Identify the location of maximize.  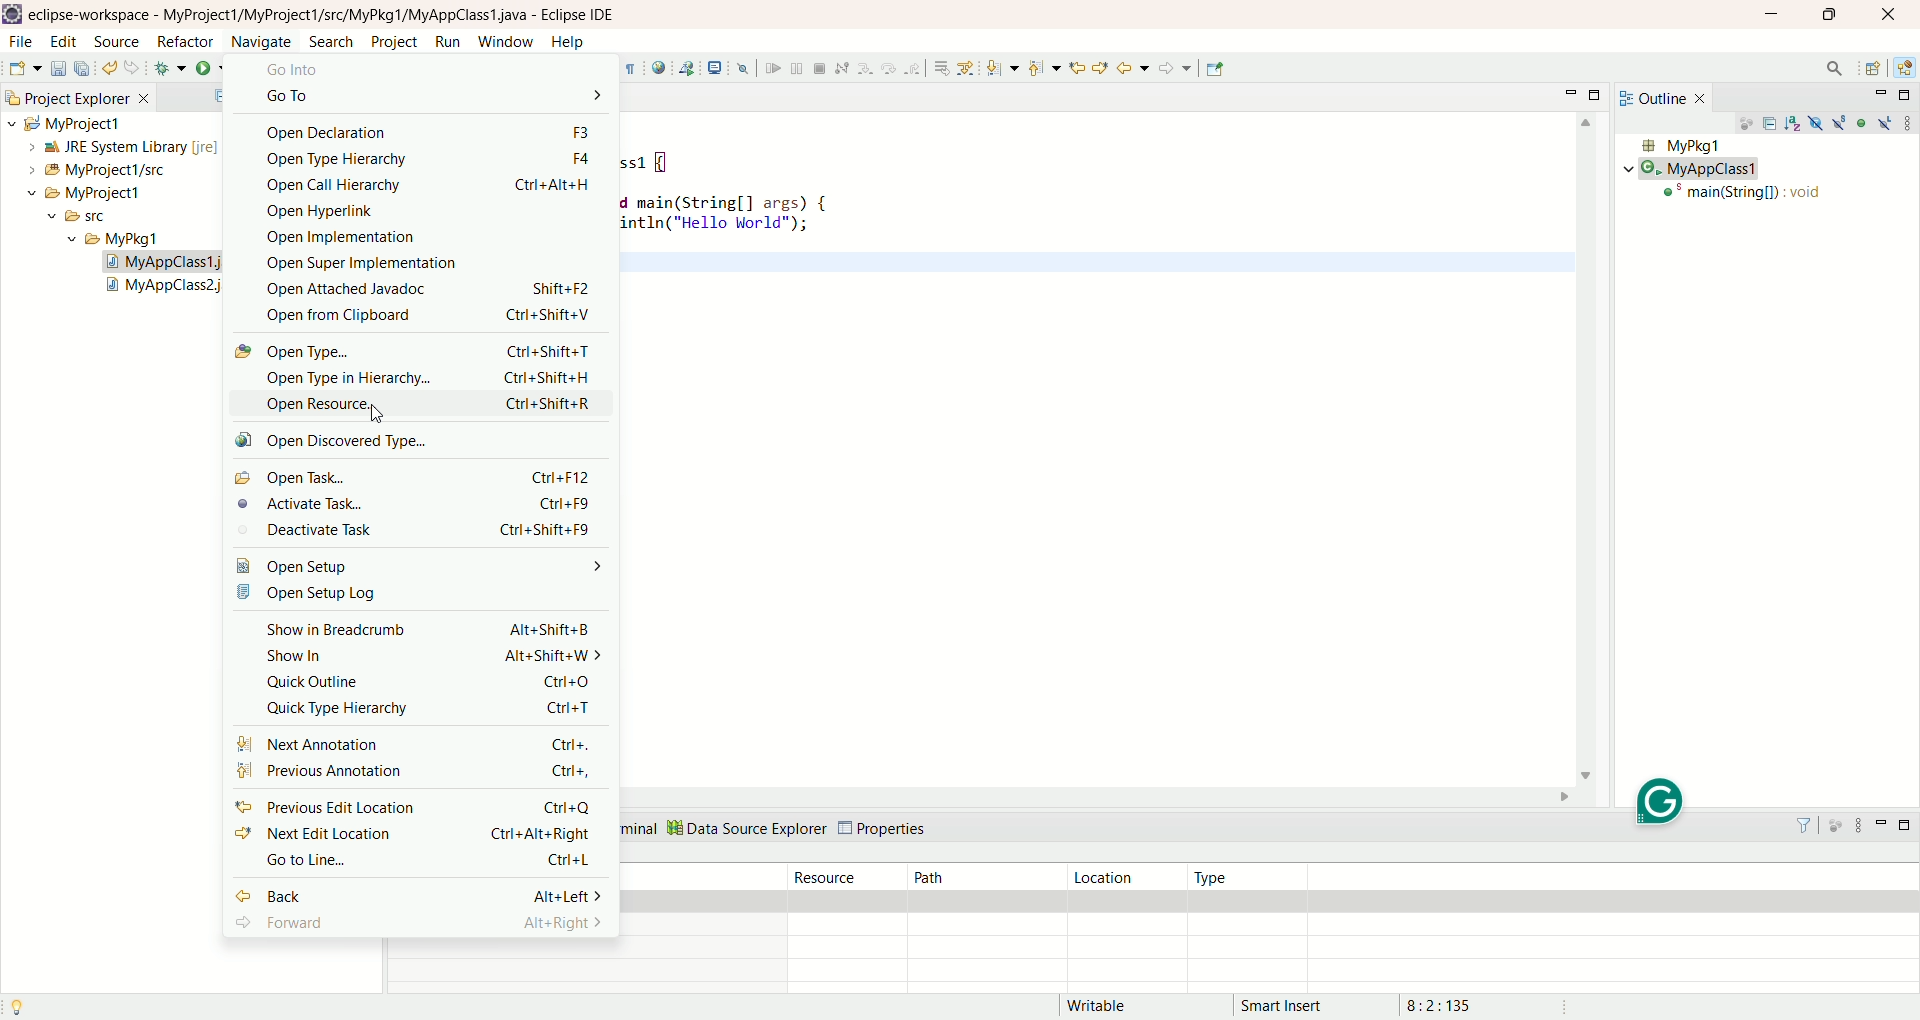
(1827, 17).